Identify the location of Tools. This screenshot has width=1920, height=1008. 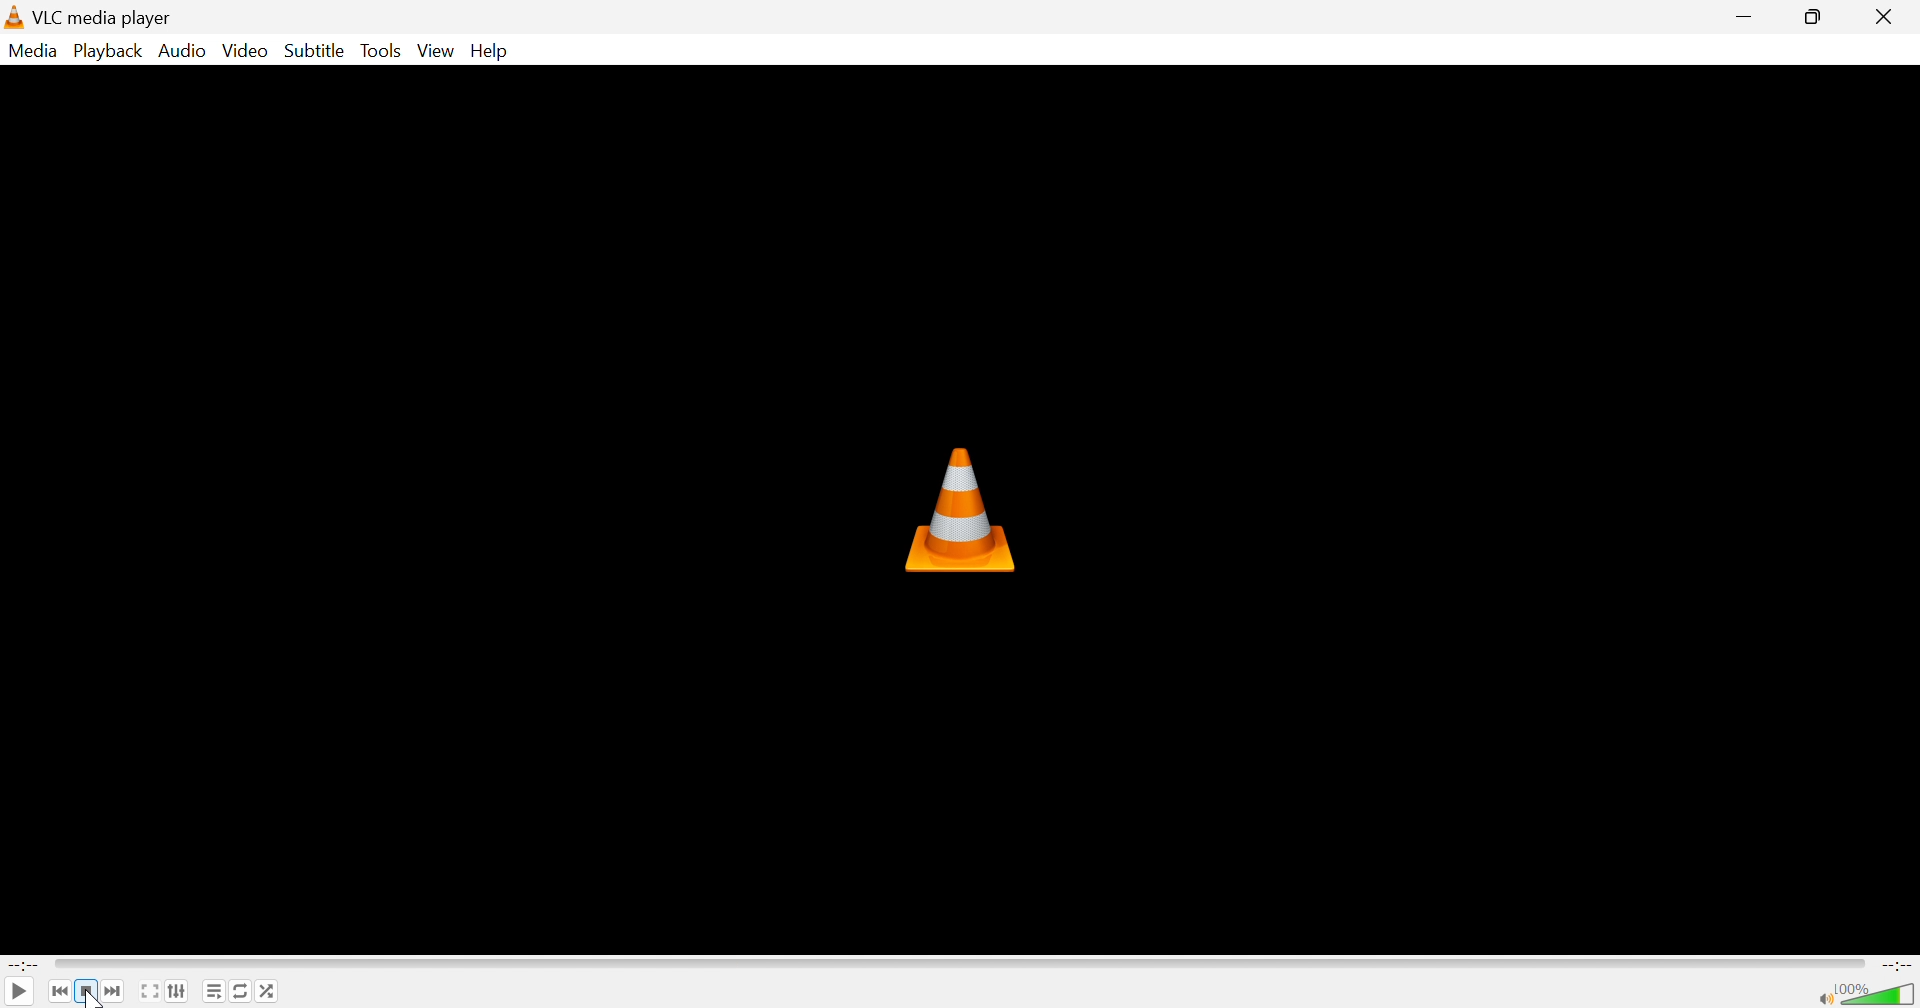
(384, 52).